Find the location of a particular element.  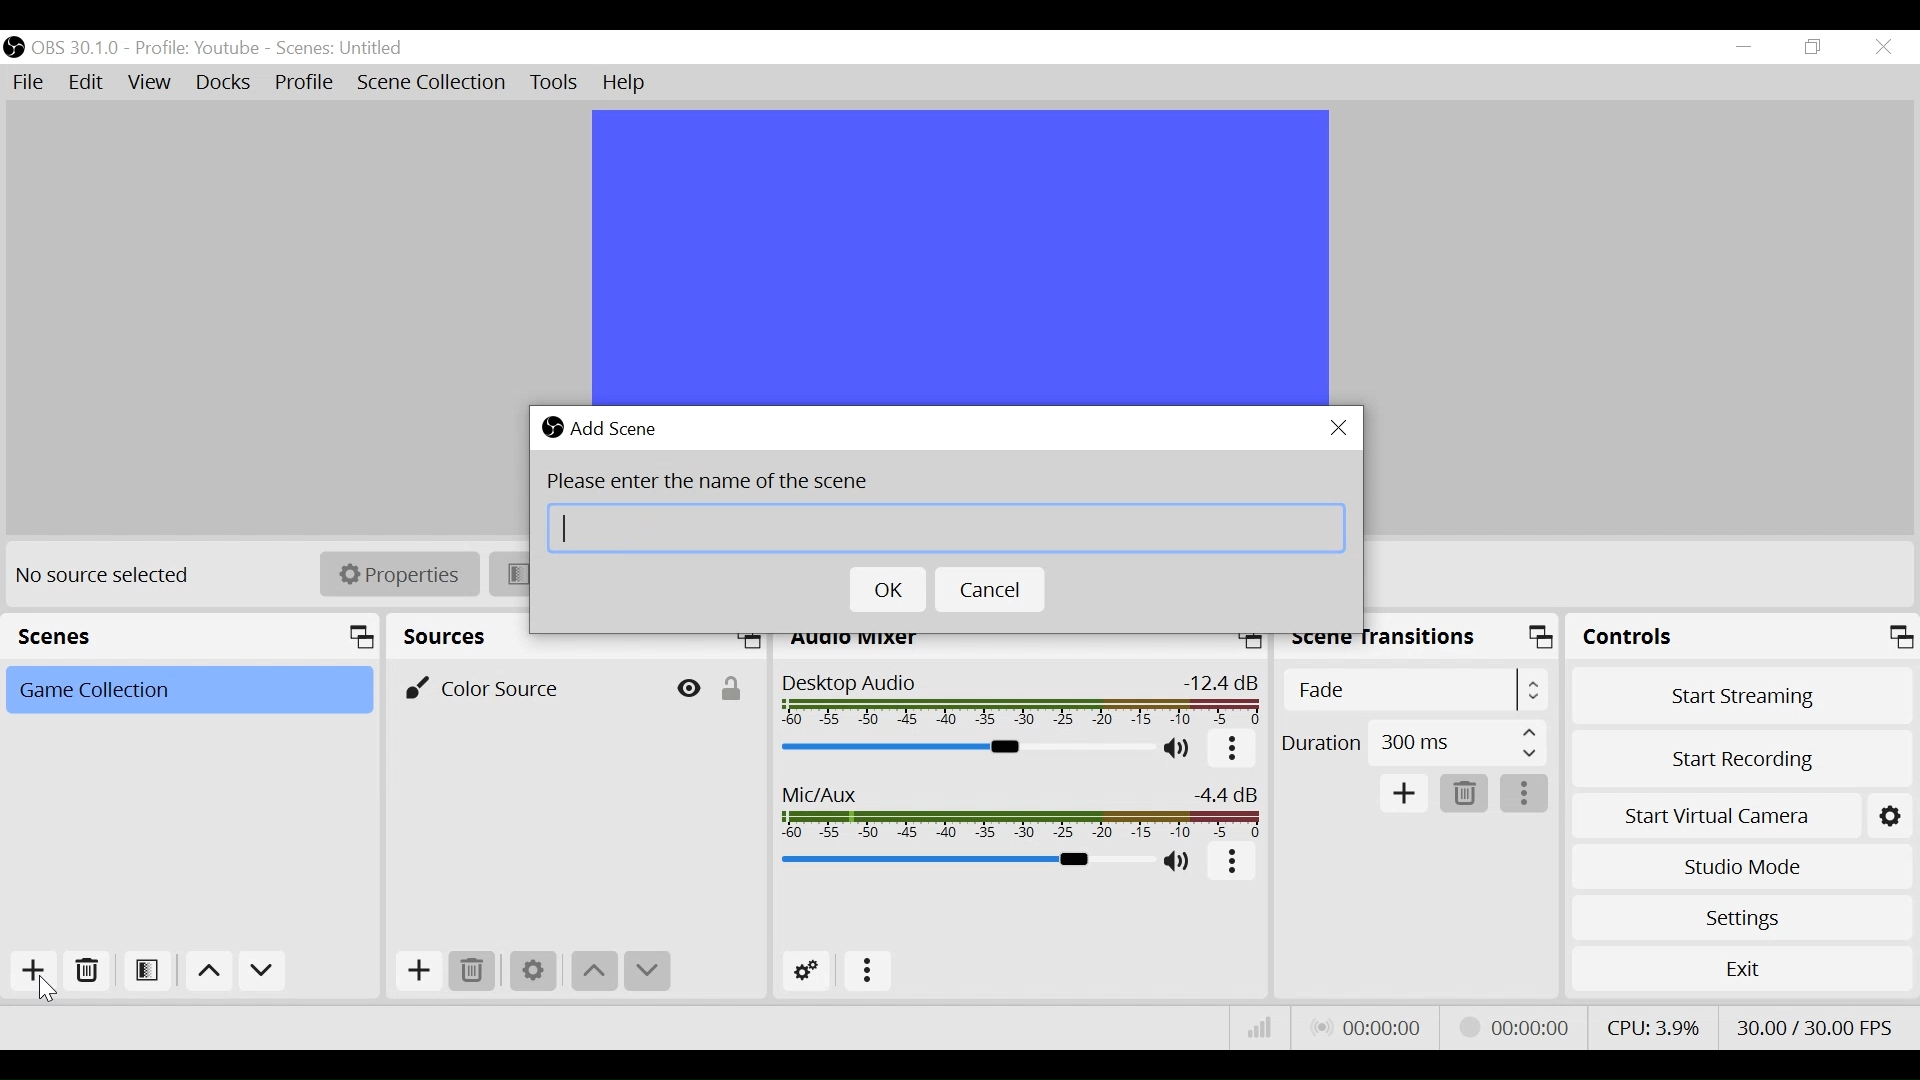

Add is located at coordinates (415, 970).